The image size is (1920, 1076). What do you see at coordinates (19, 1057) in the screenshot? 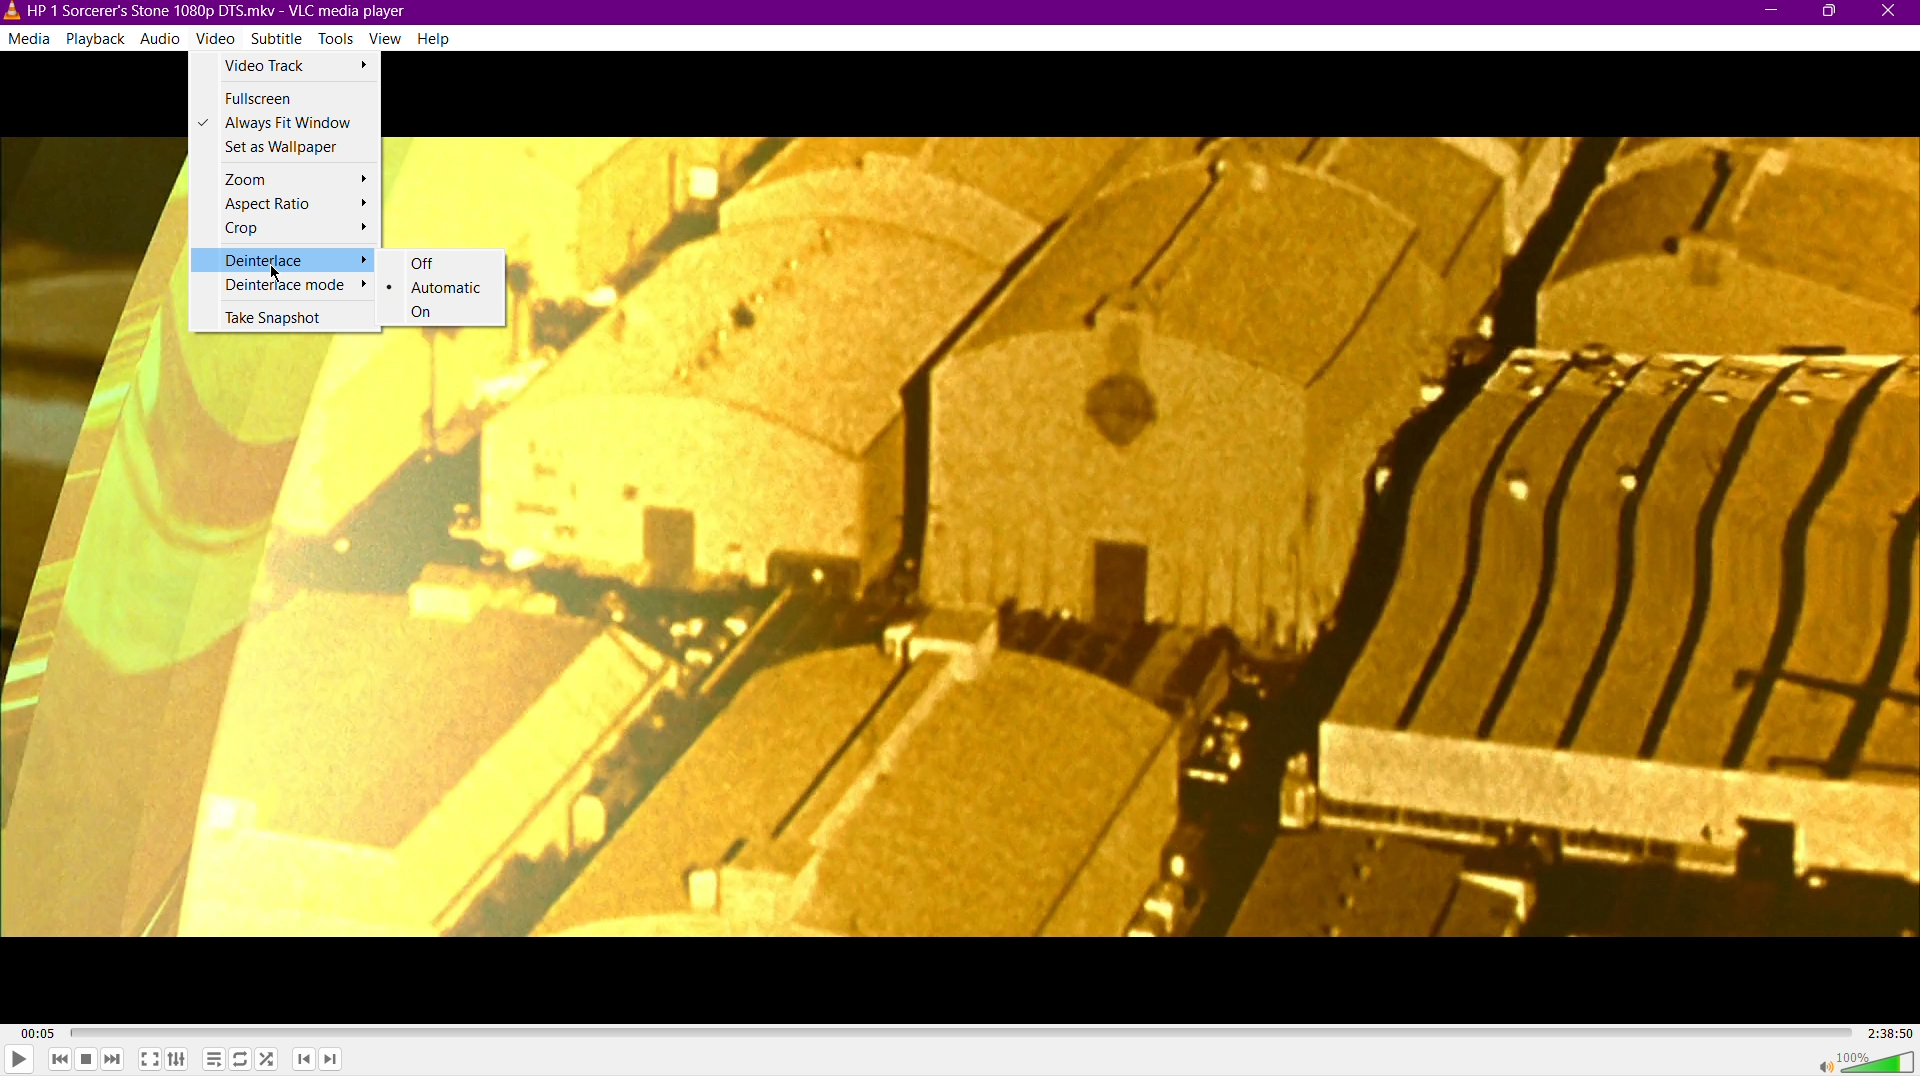
I see `Play` at bounding box center [19, 1057].